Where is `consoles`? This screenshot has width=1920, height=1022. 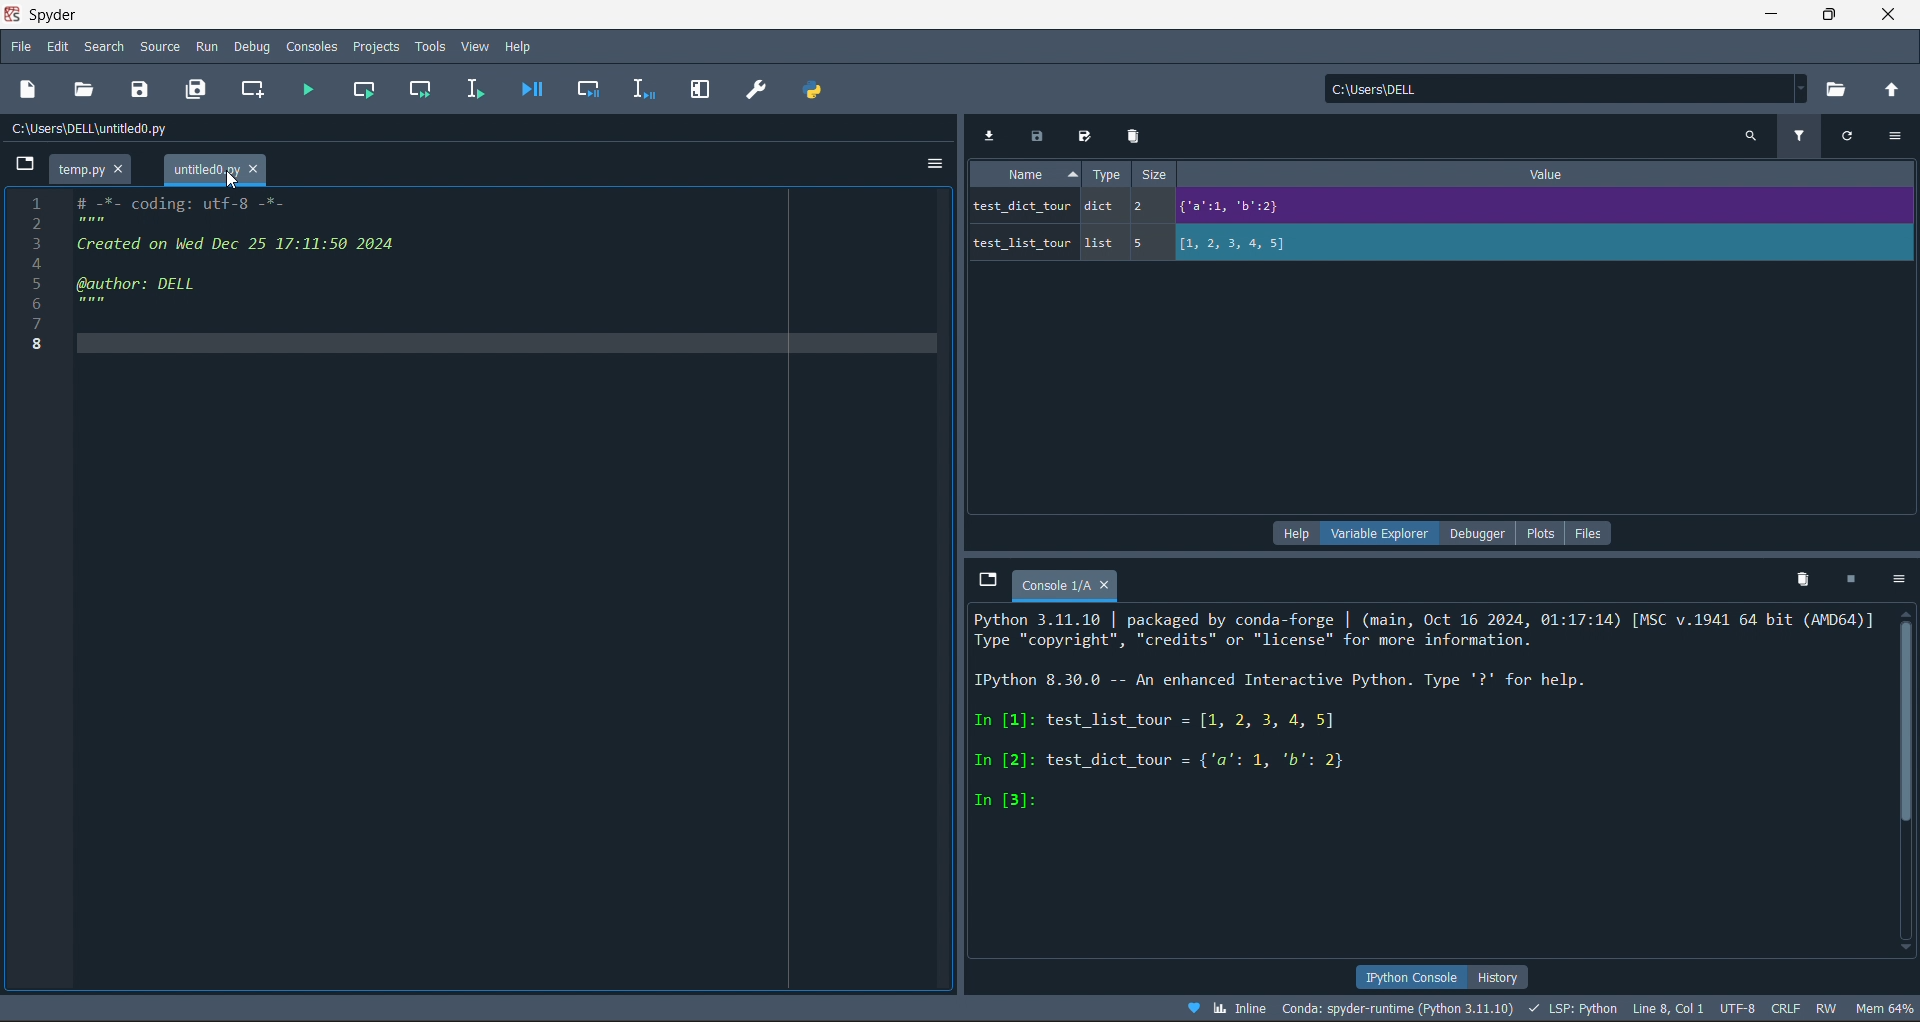 consoles is located at coordinates (309, 46).